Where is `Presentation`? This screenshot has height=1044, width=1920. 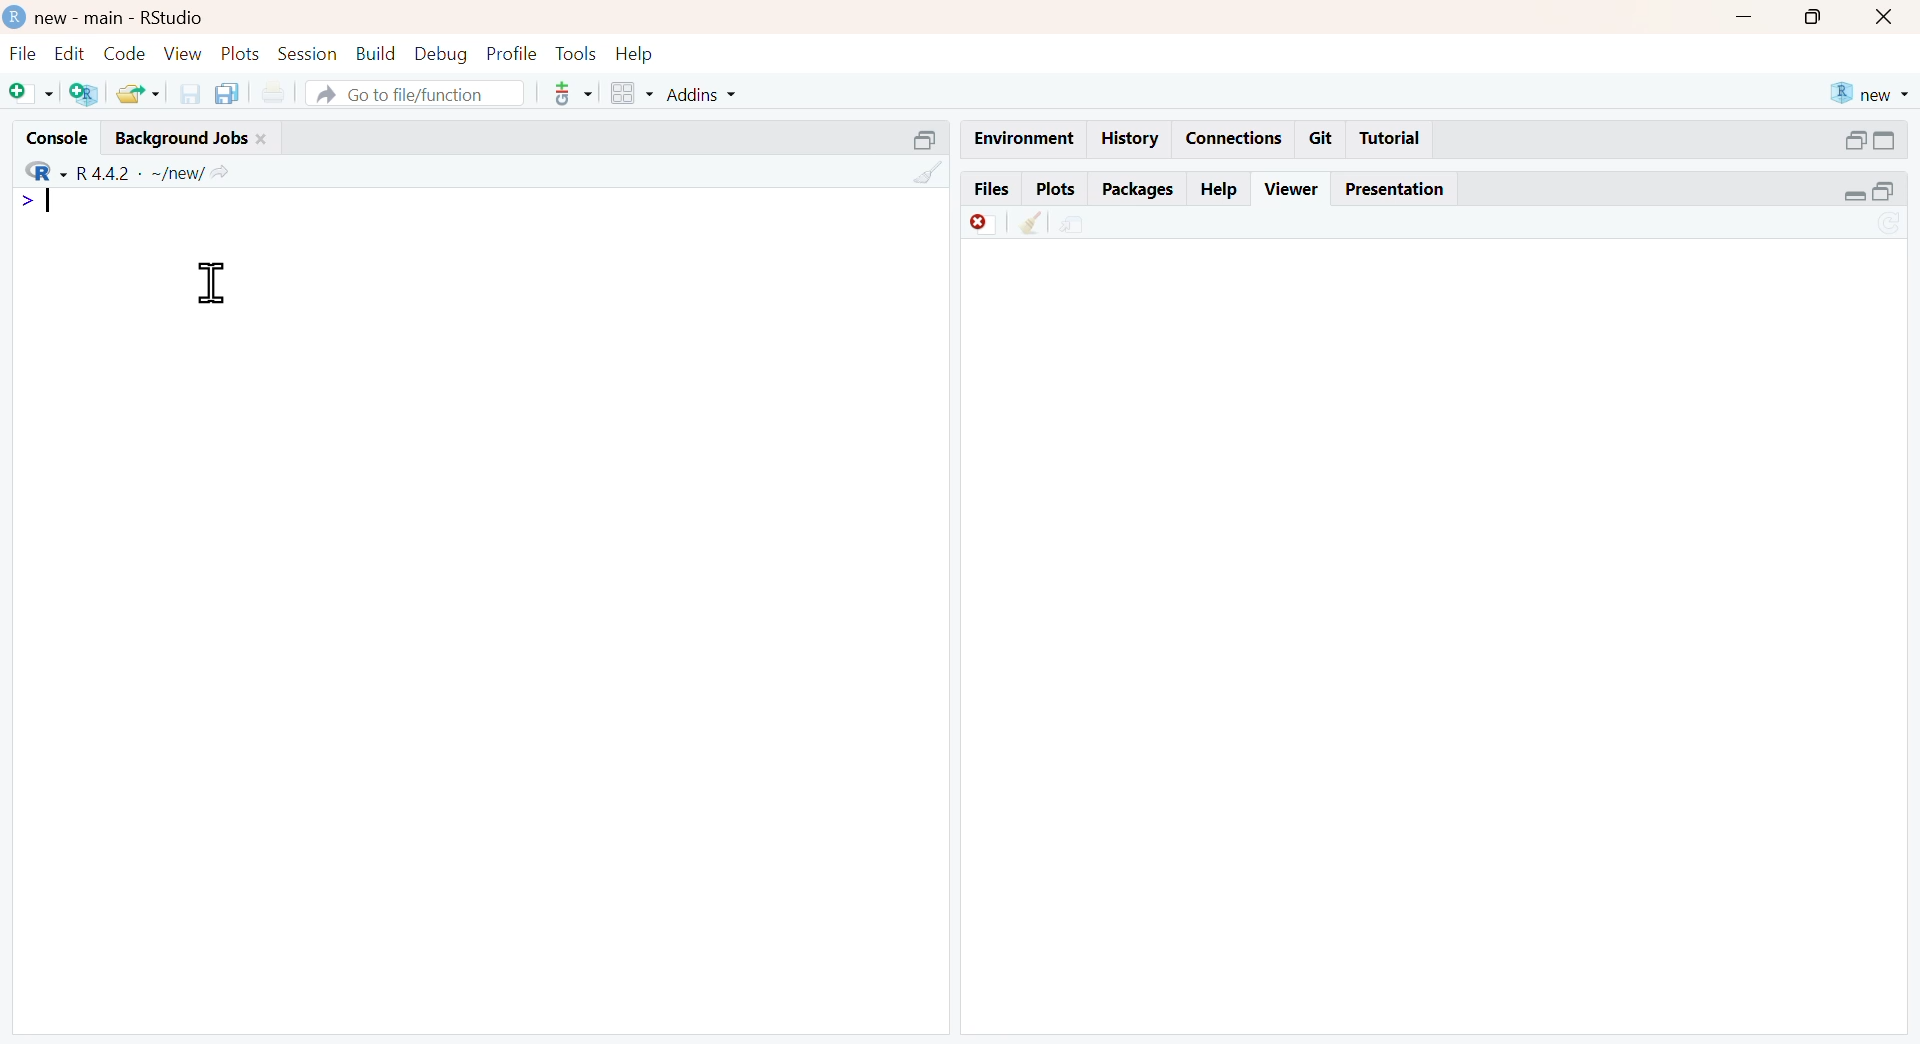
Presentation is located at coordinates (1395, 189).